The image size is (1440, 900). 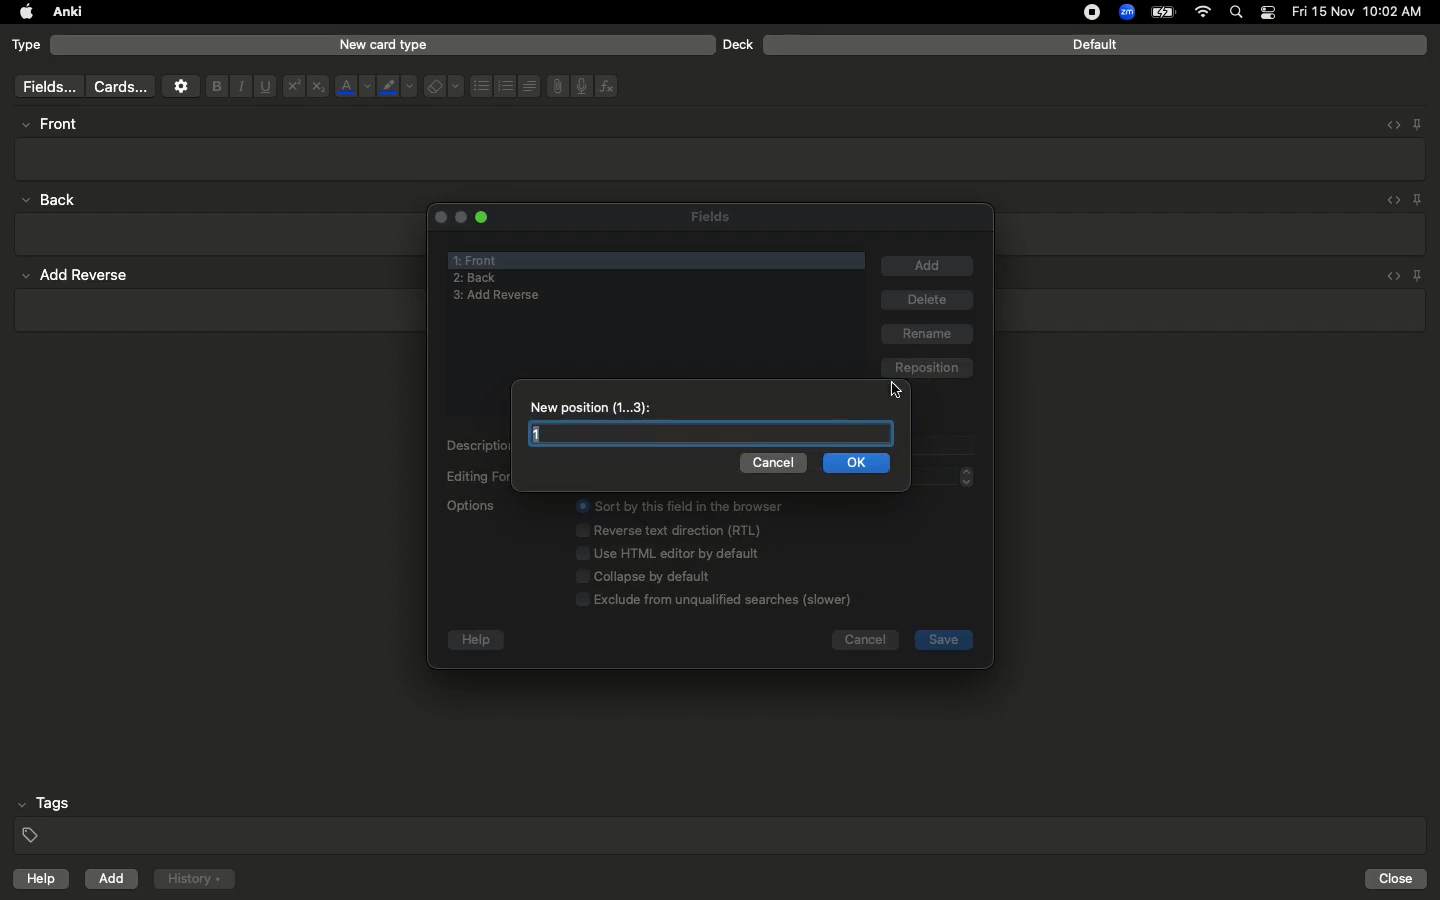 What do you see at coordinates (181, 86) in the screenshot?
I see `Settings` at bounding box center [181, 86].